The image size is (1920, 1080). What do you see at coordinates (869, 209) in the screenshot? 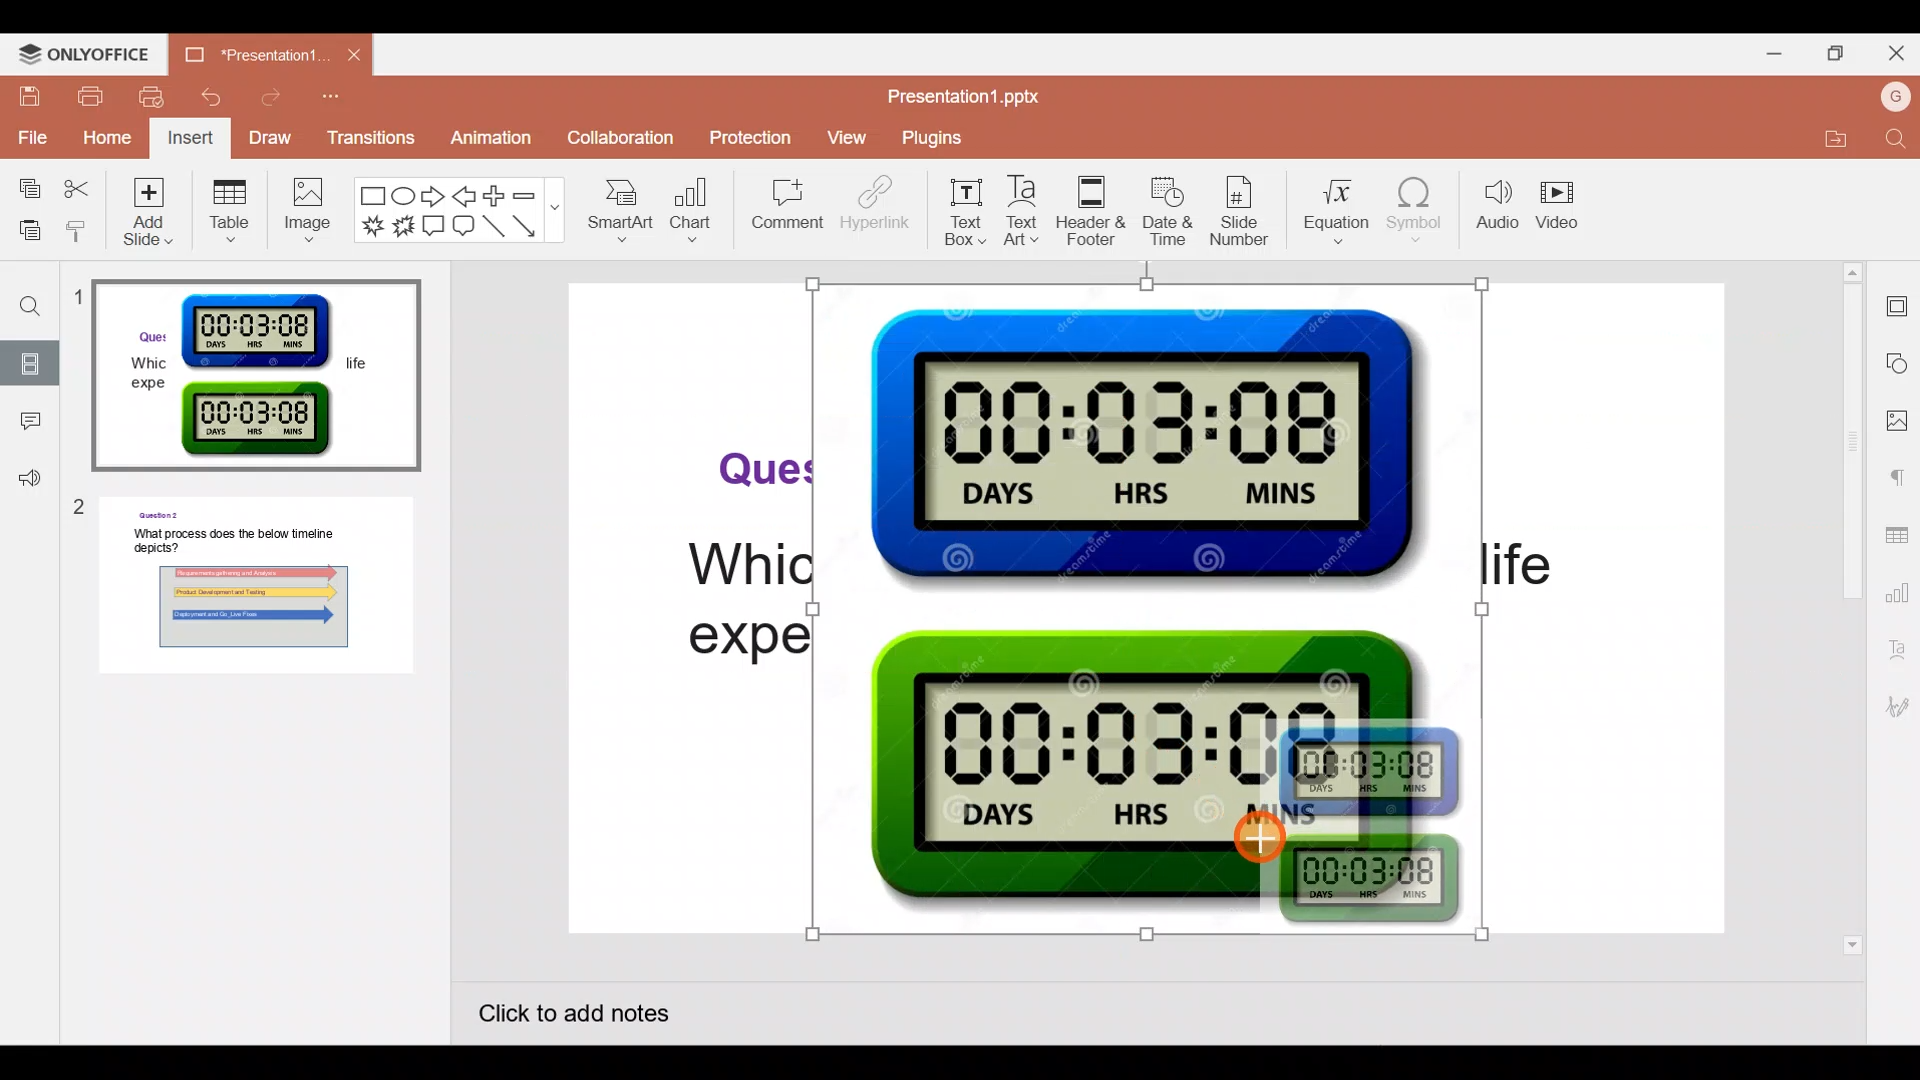
I see `Hyperlink` at bounding box center [869, 209].